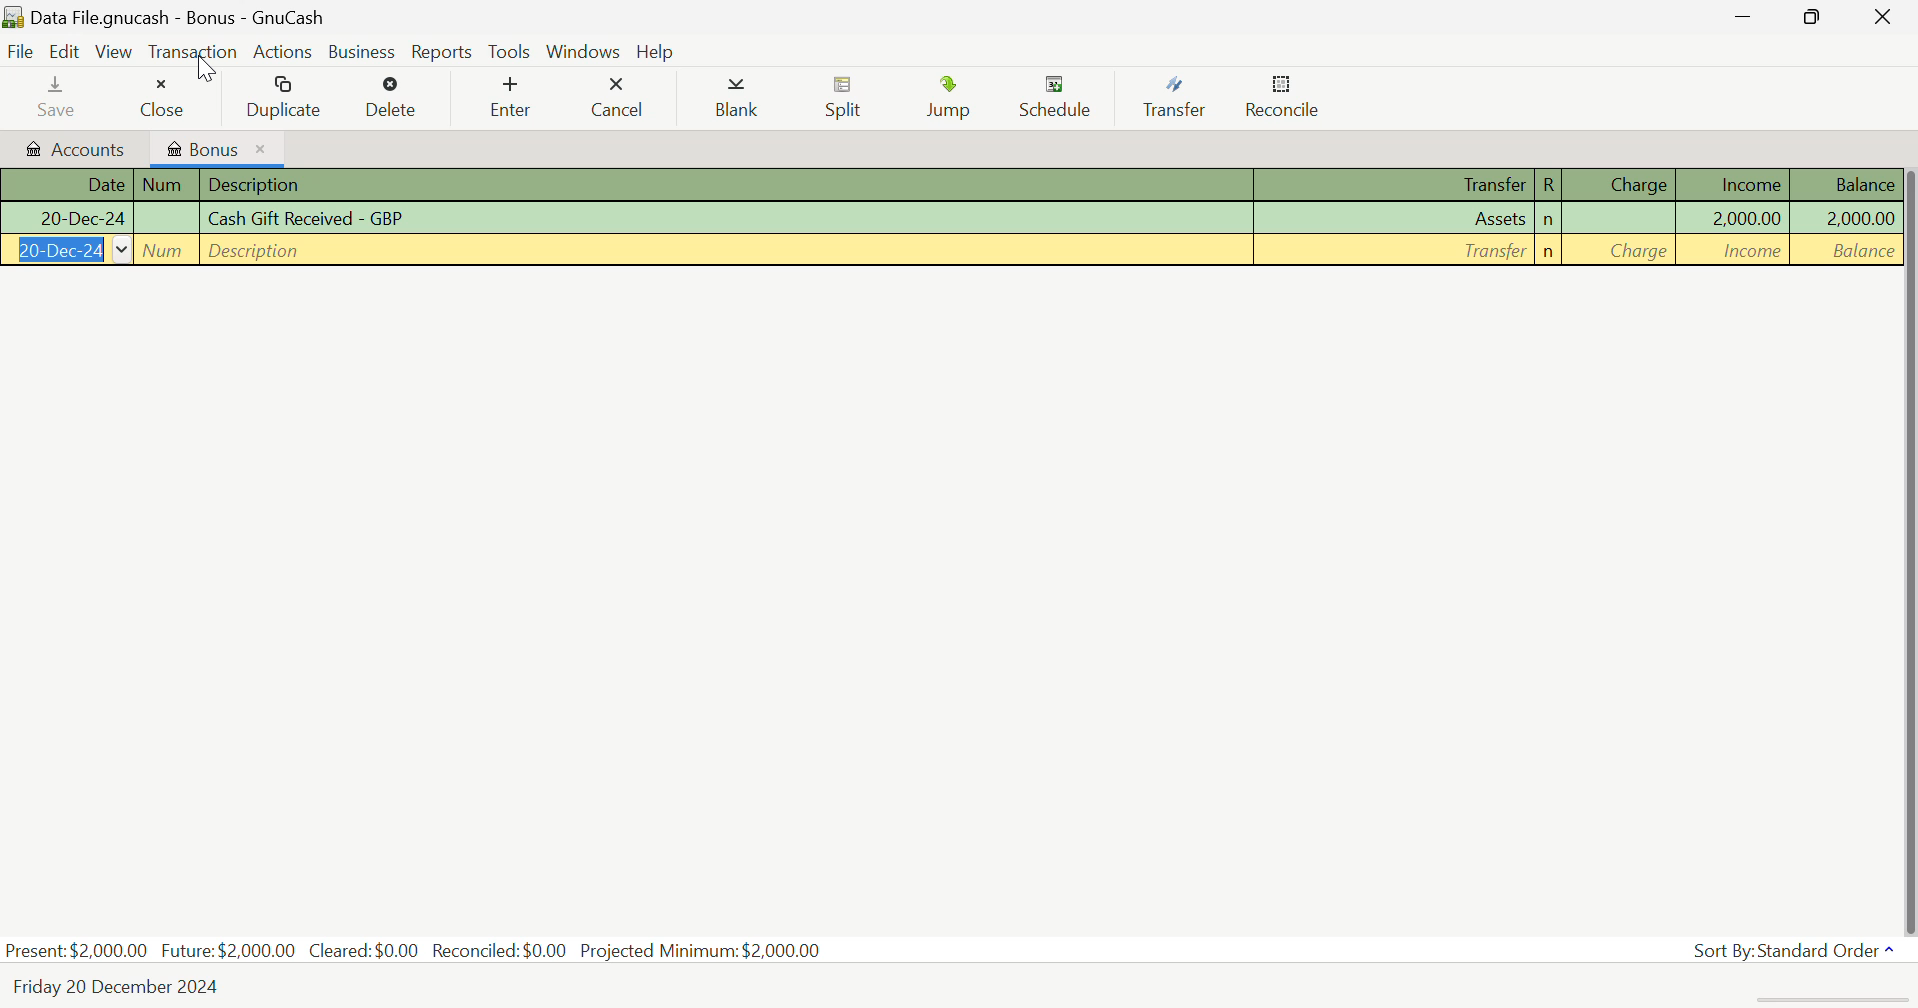 Image resolution: width=1918 pixels, height=1008 pixels. I want to click on Duplicate, so click(285, 96).